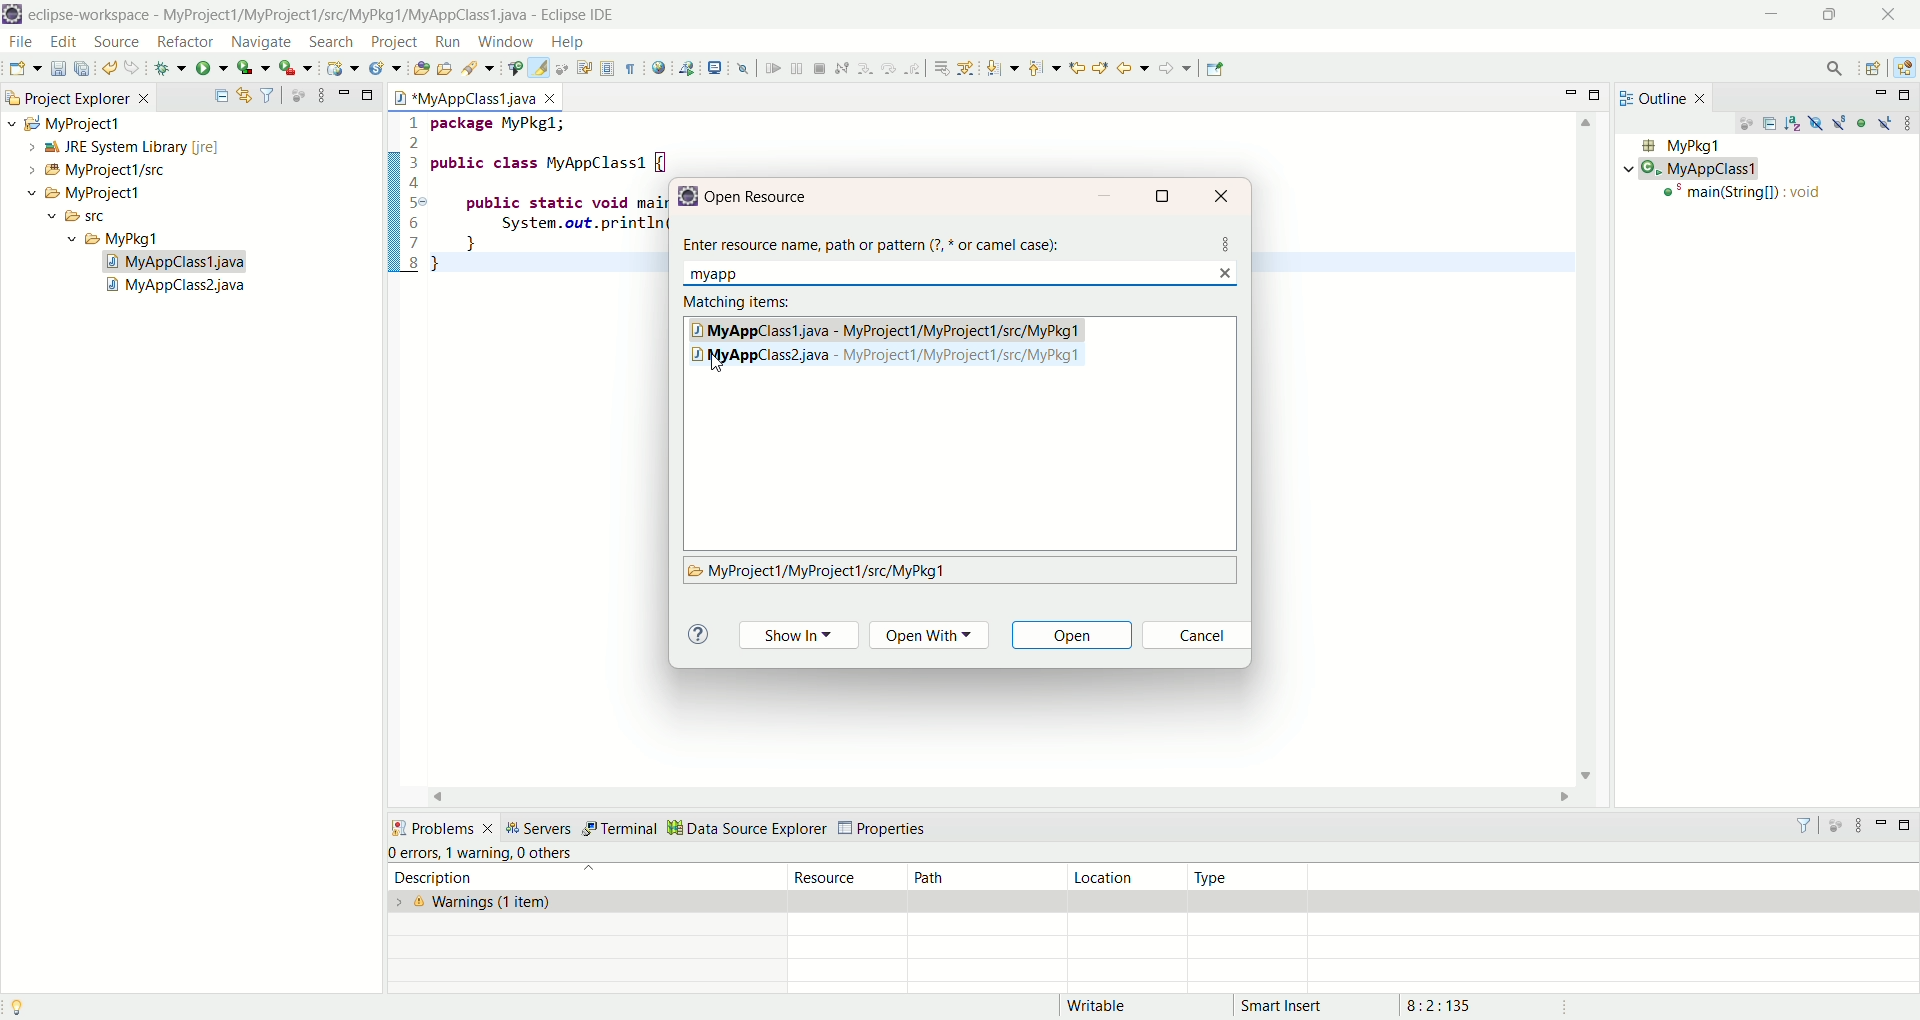 This screenshot has width=1920, height=1020. What do you see at coordinates (1075, 638) in the screenshot?
I see `open` at bounding box center [1075, 638].